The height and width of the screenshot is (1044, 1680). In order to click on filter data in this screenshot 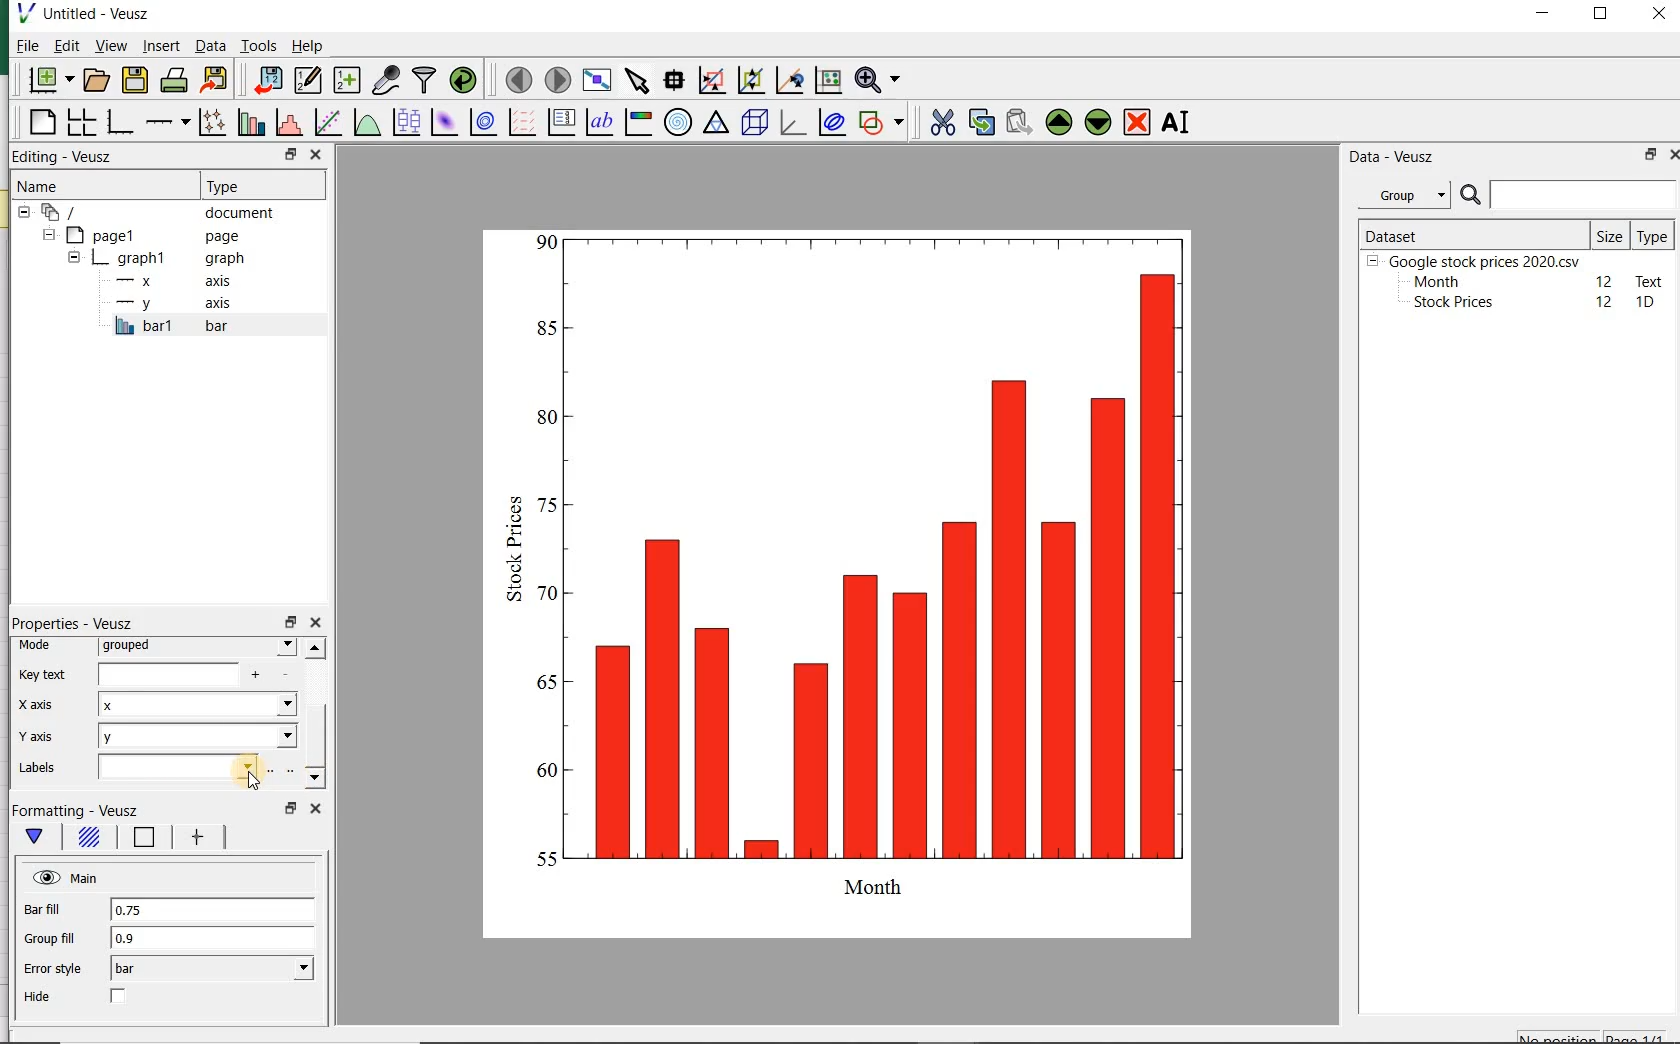, I will do `click(425, 79)`.